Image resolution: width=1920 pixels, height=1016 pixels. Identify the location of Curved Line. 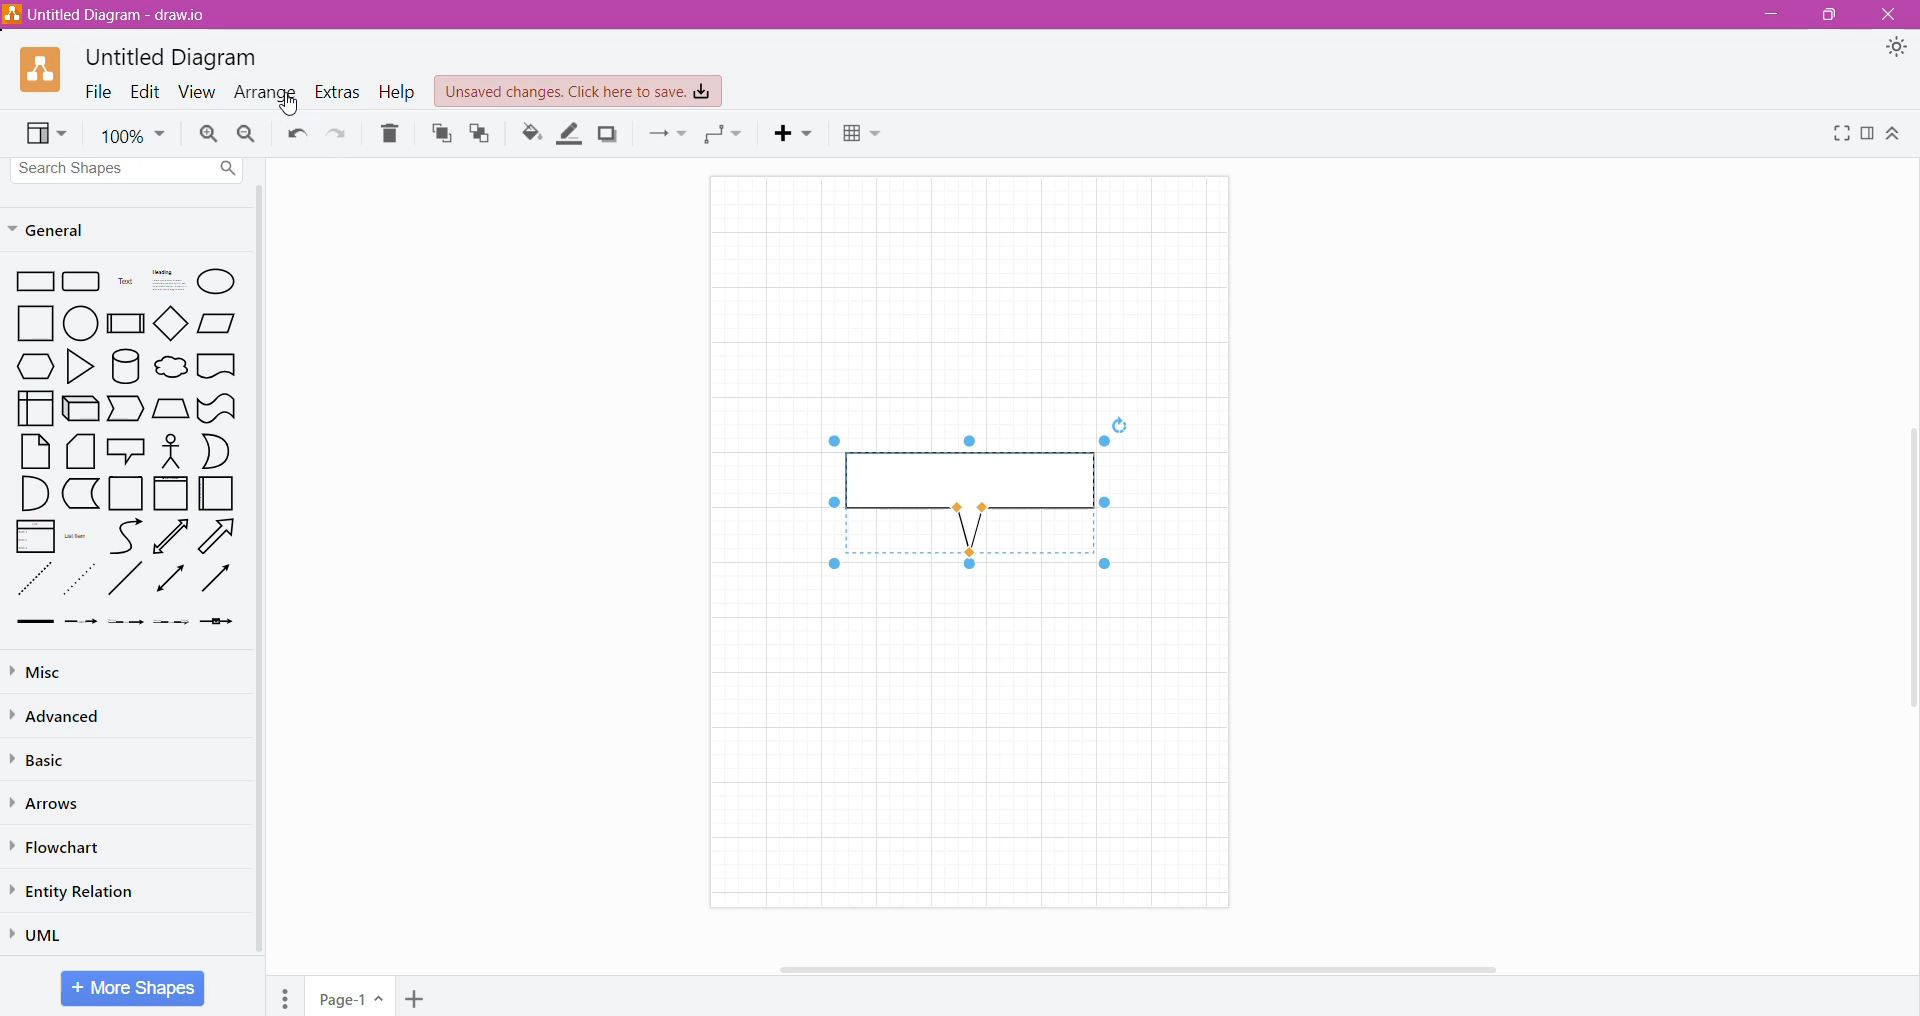
(125, 535).